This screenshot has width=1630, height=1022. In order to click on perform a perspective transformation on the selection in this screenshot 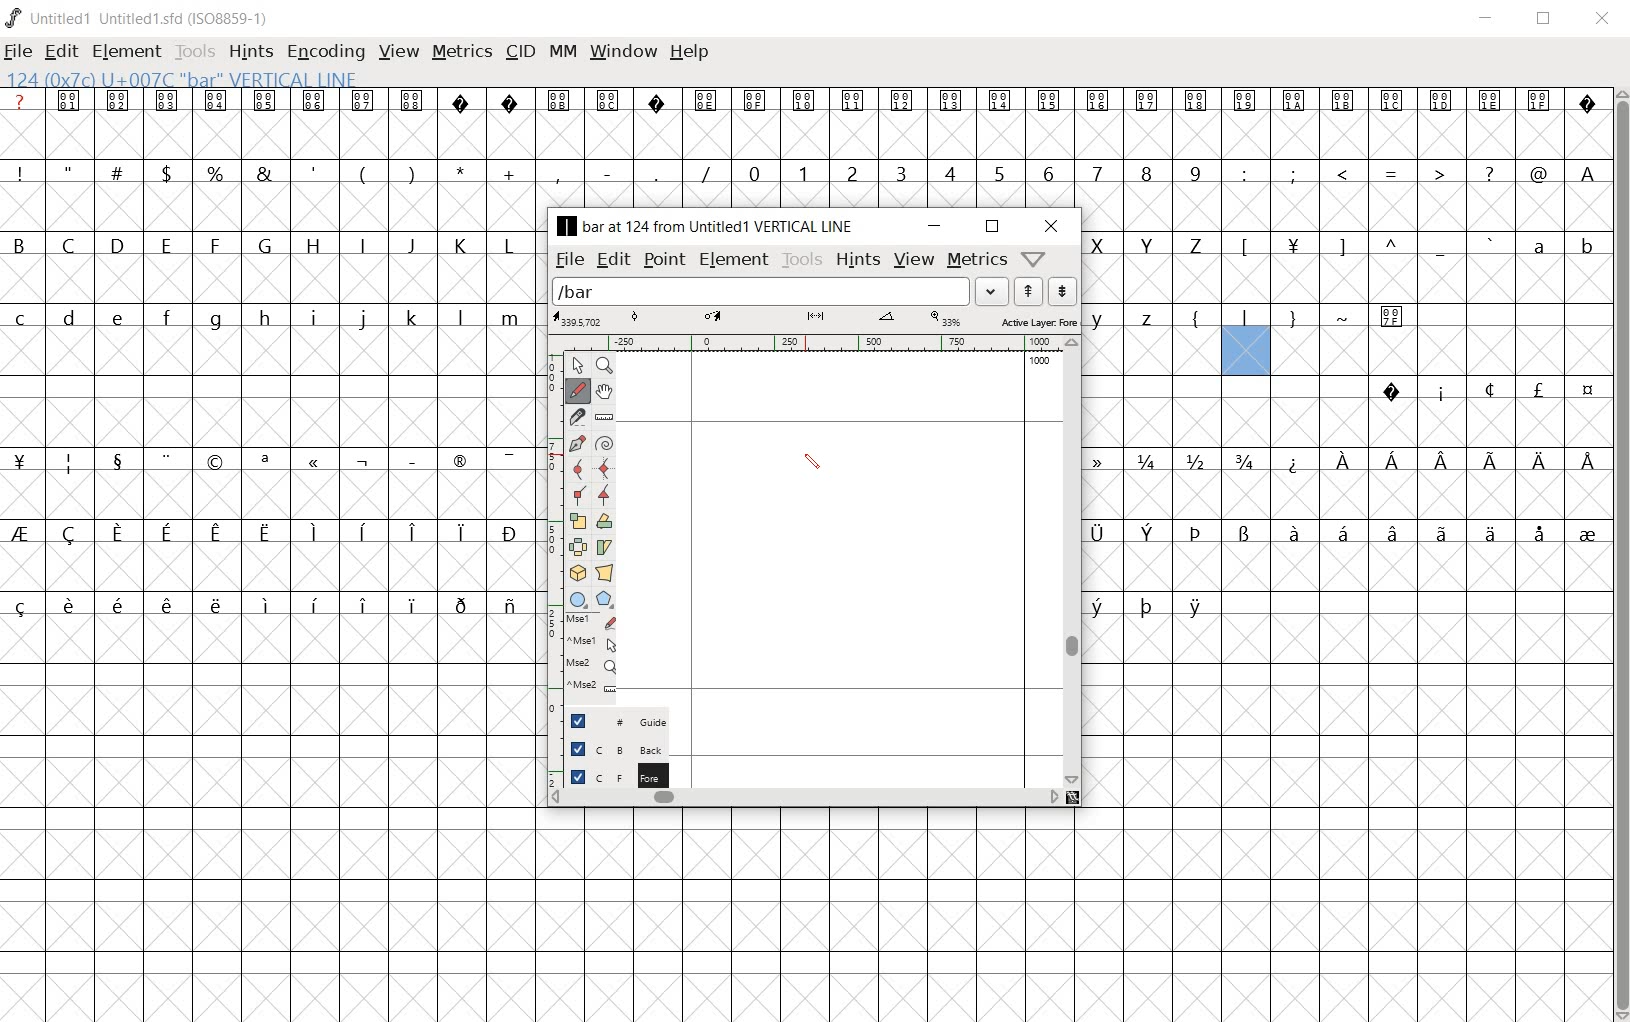, I will do `click(605, 572)`.